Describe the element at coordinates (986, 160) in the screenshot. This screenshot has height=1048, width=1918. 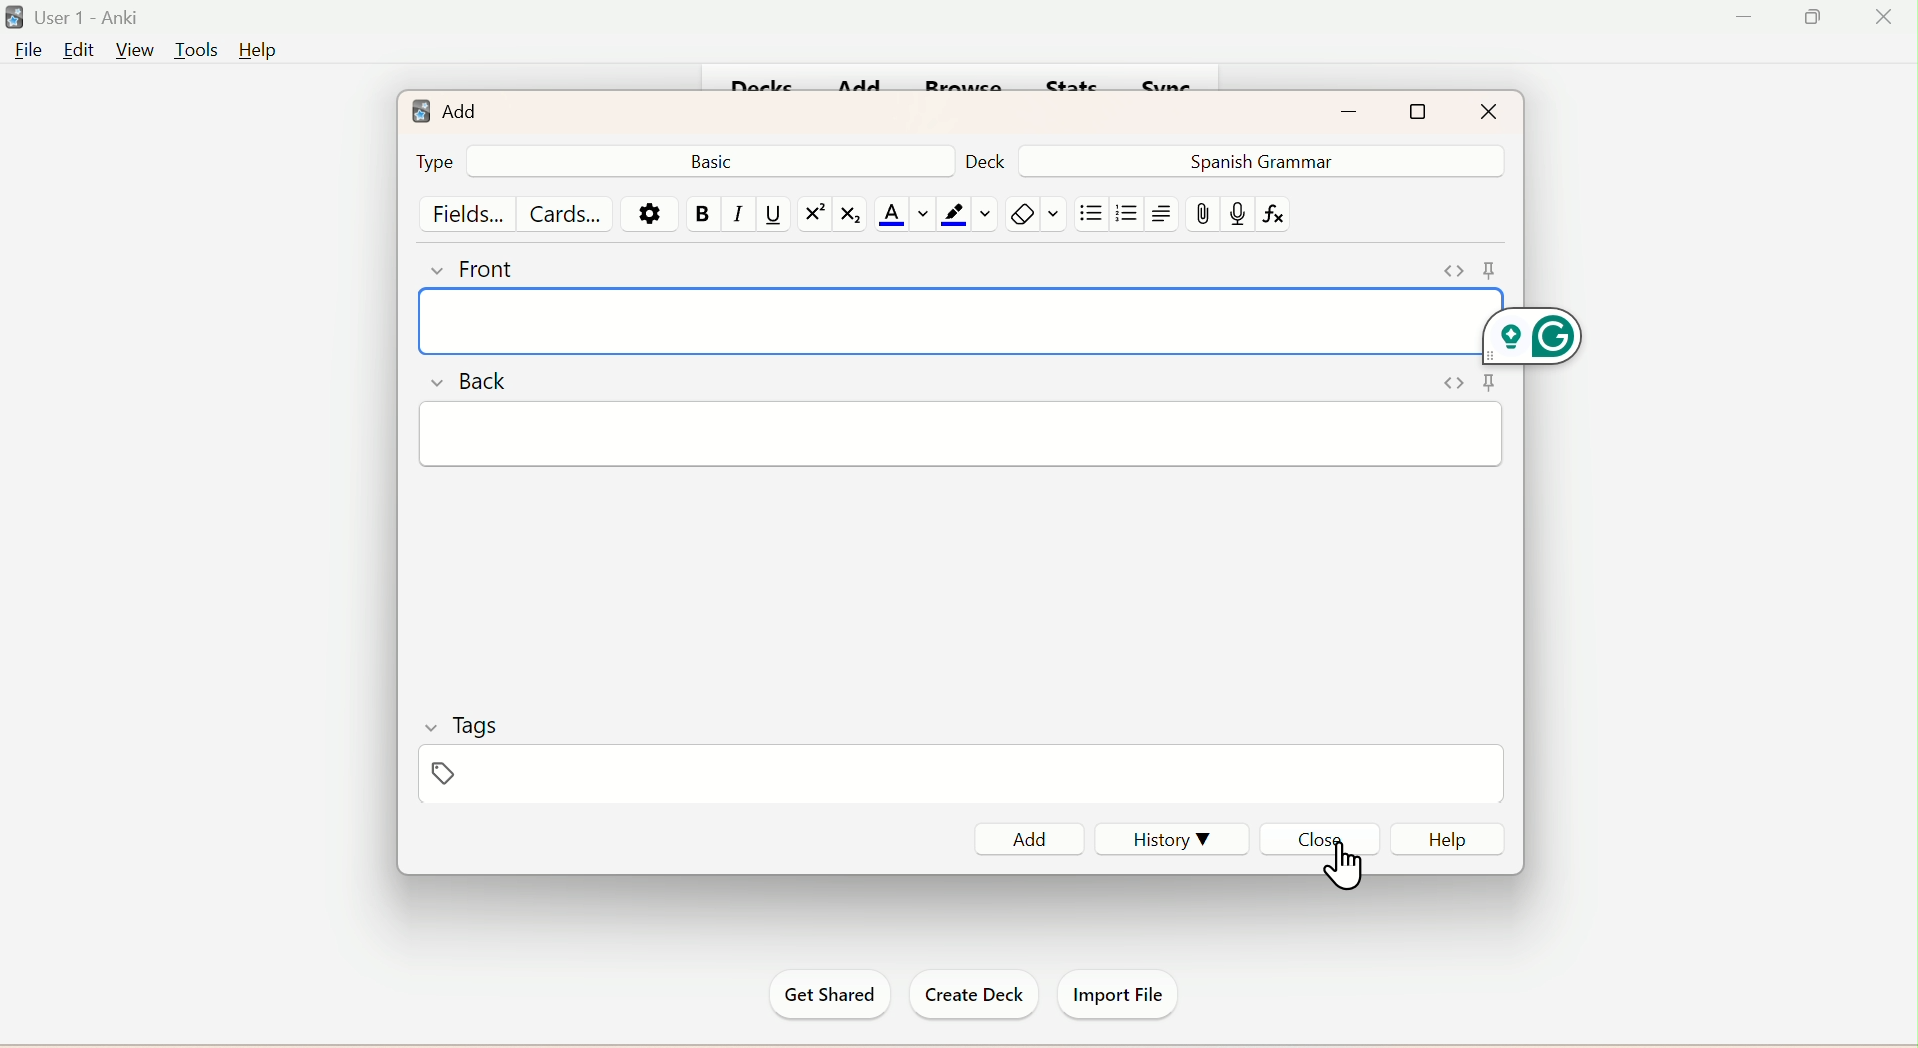
I see `Deck` at that location.